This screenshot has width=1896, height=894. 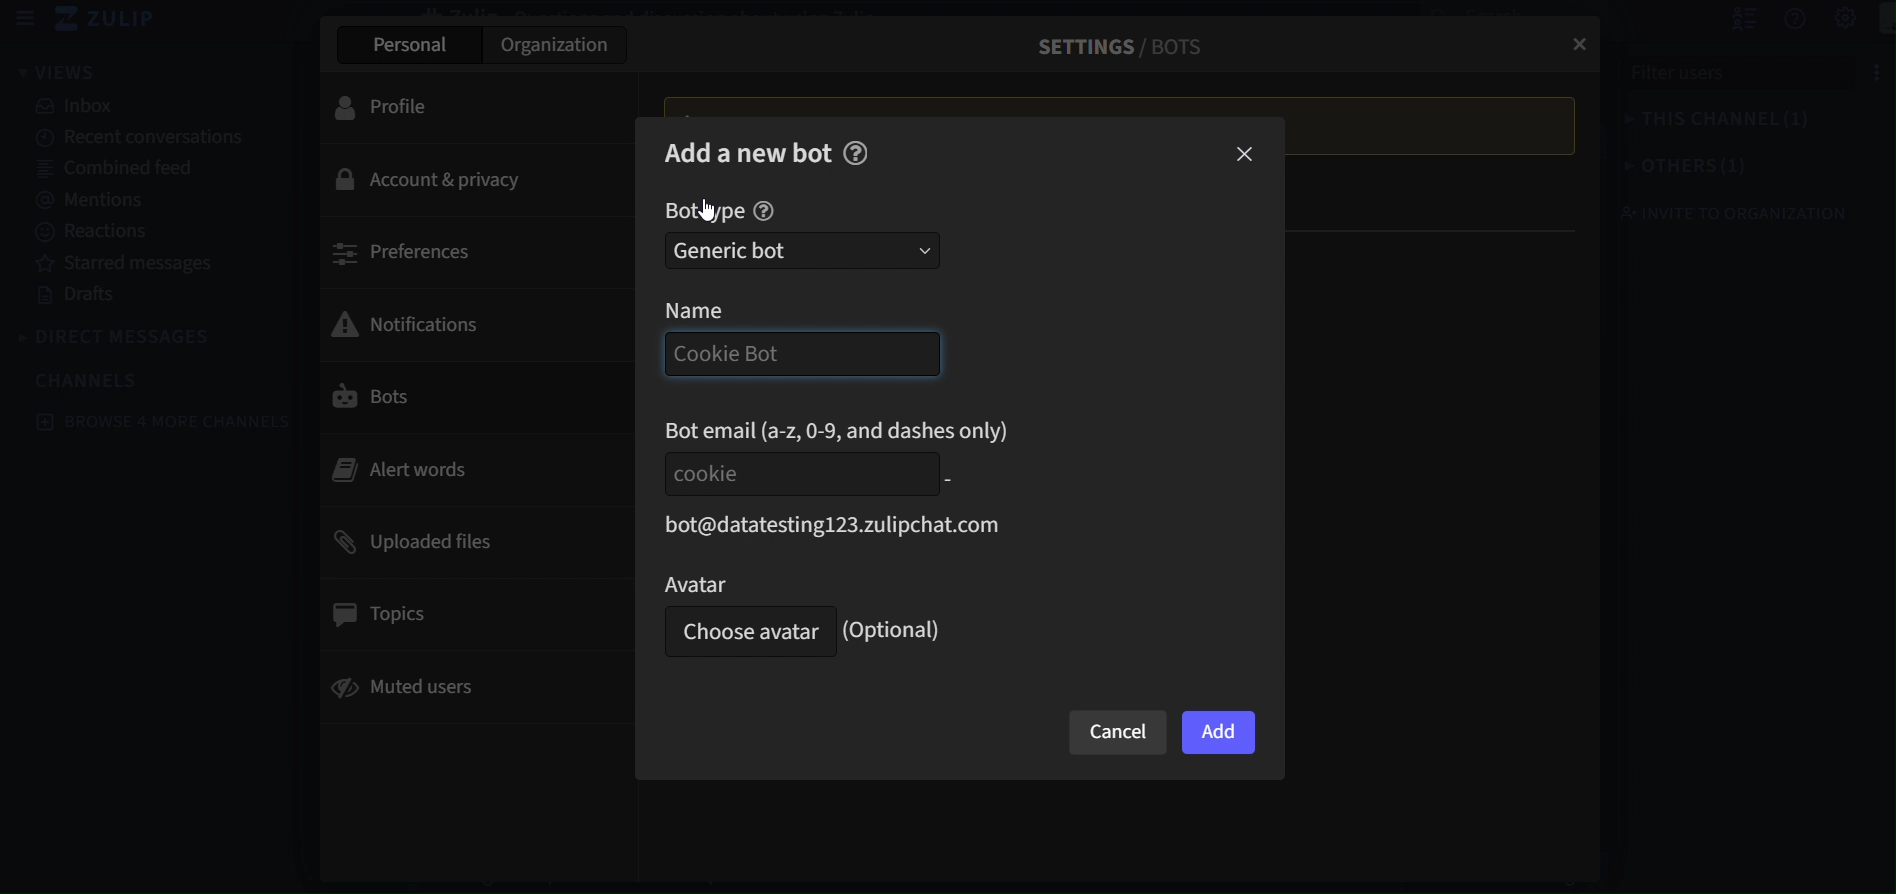 What do you see at coordinates (406, 45) in the screenshot?
I see `personal` at bounding box center [406, 45].